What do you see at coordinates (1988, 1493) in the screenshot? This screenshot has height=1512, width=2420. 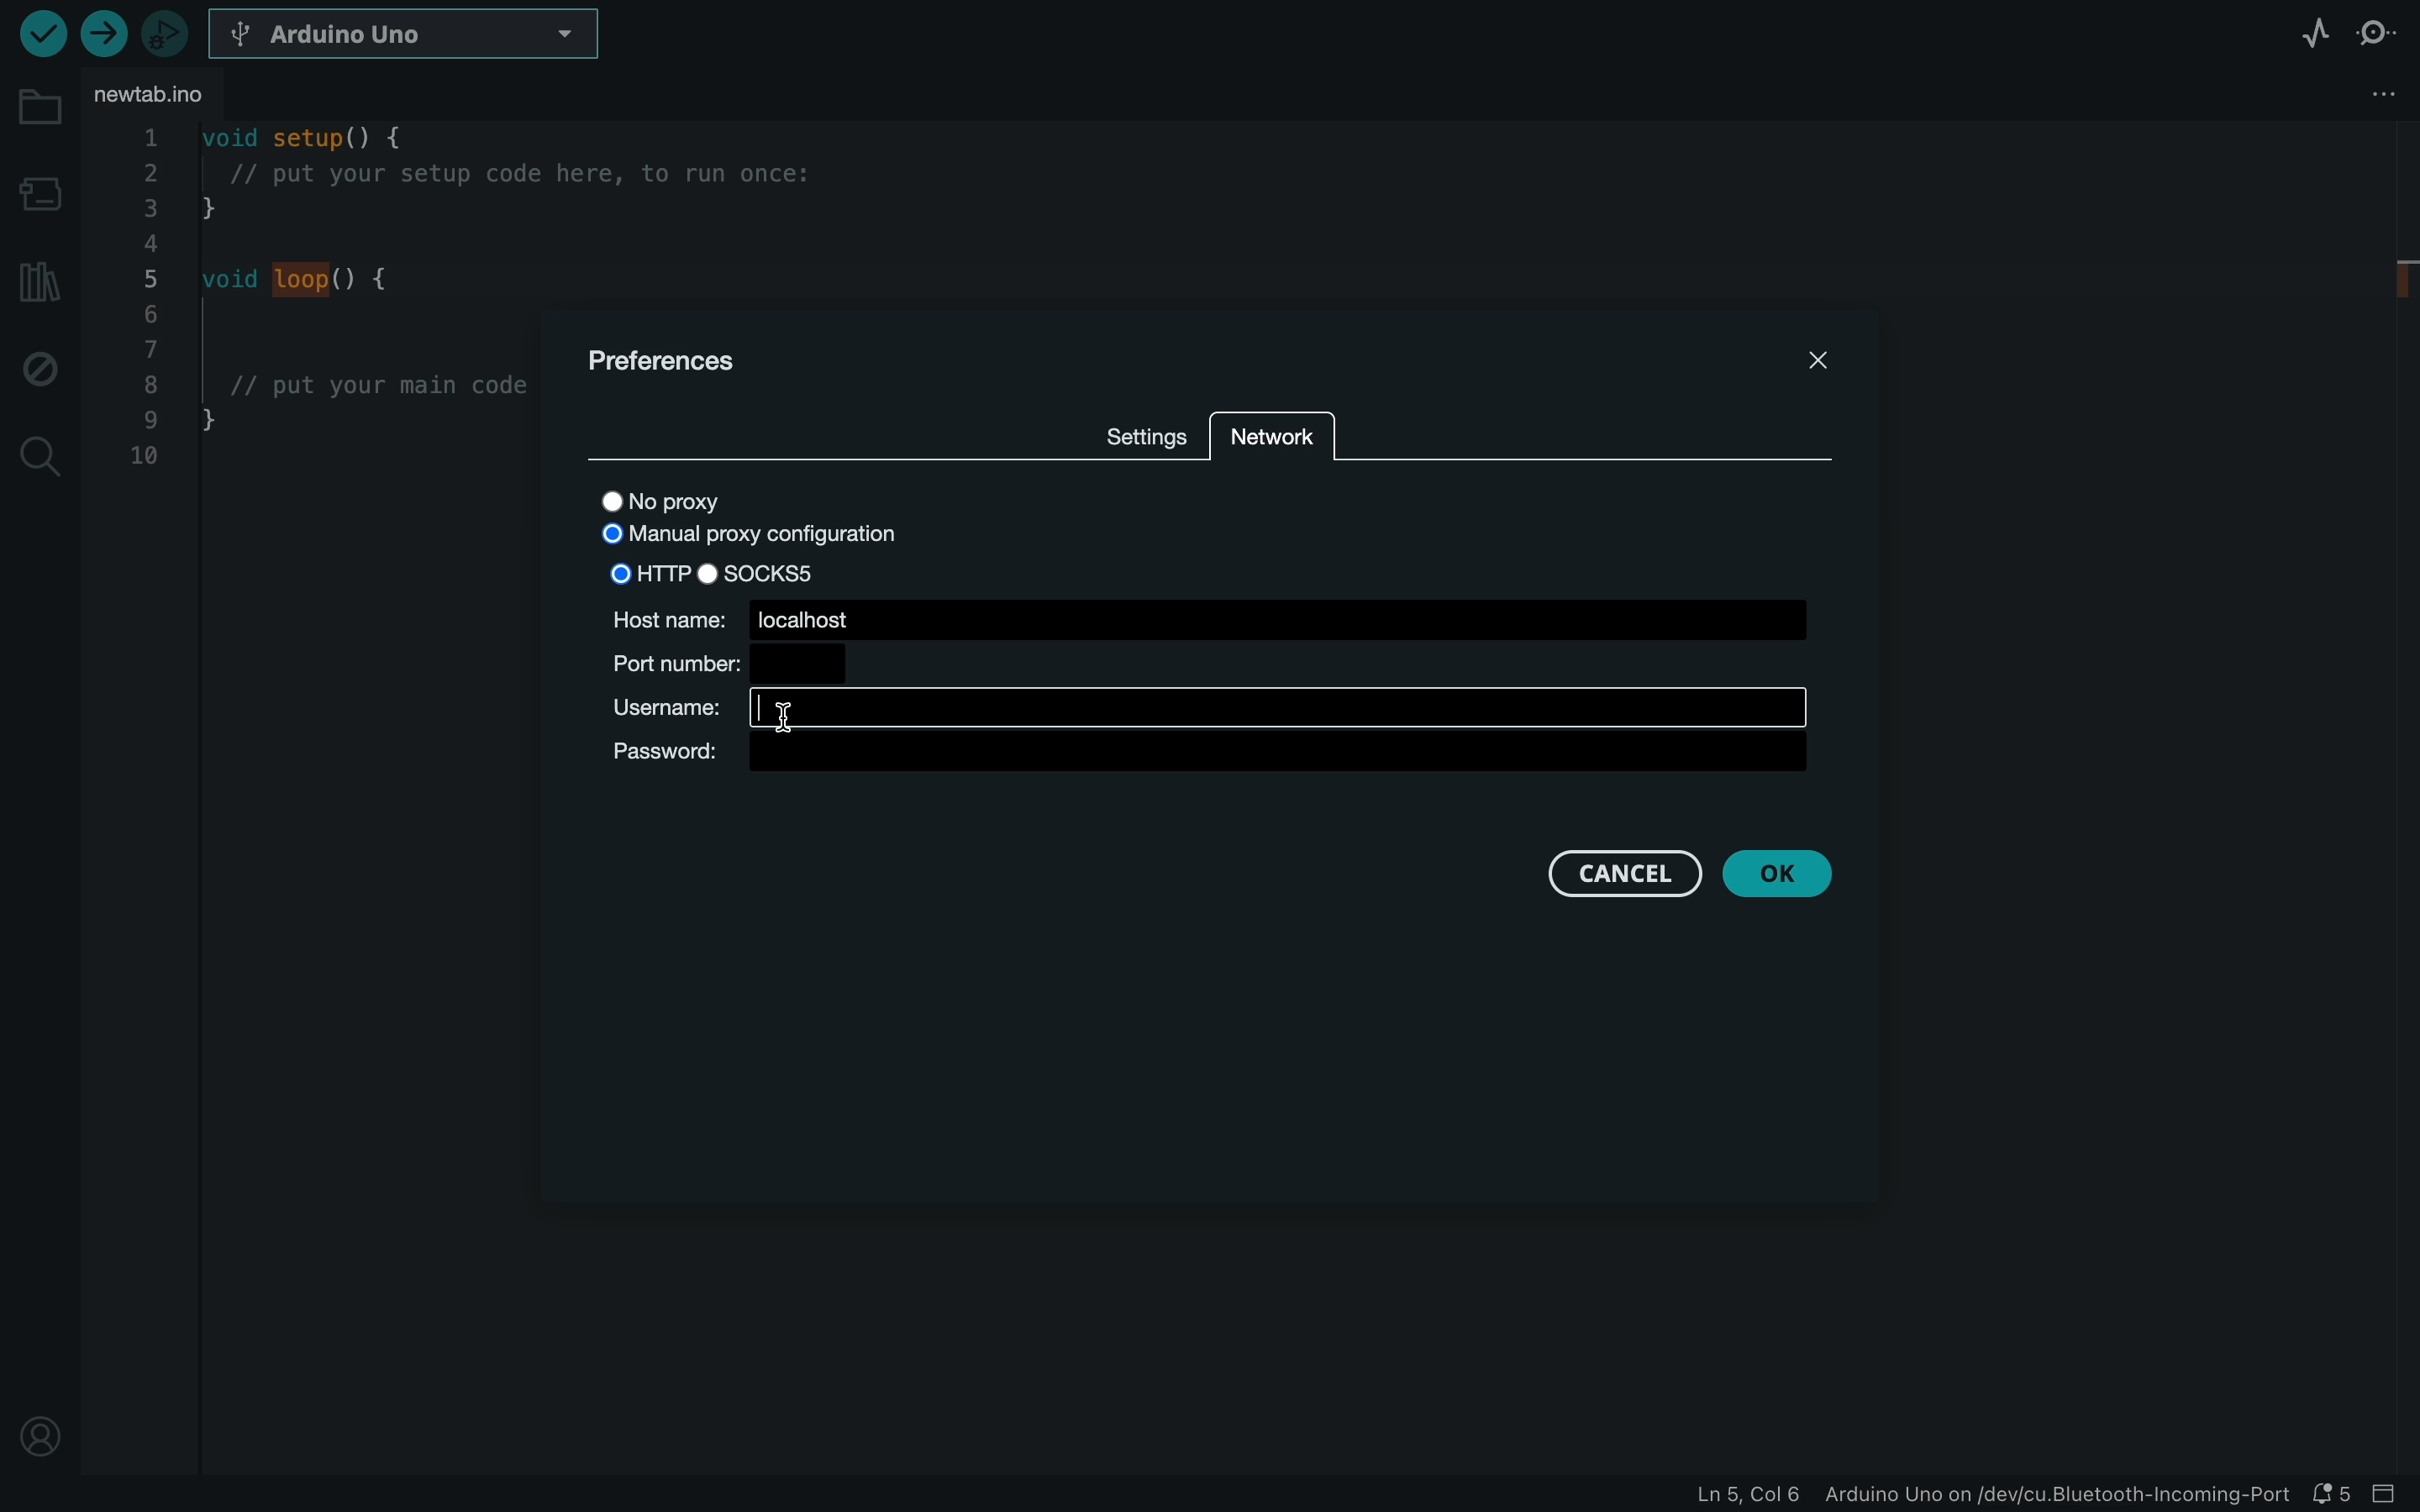 I see `file information` at bounding box center [1988, 1493].